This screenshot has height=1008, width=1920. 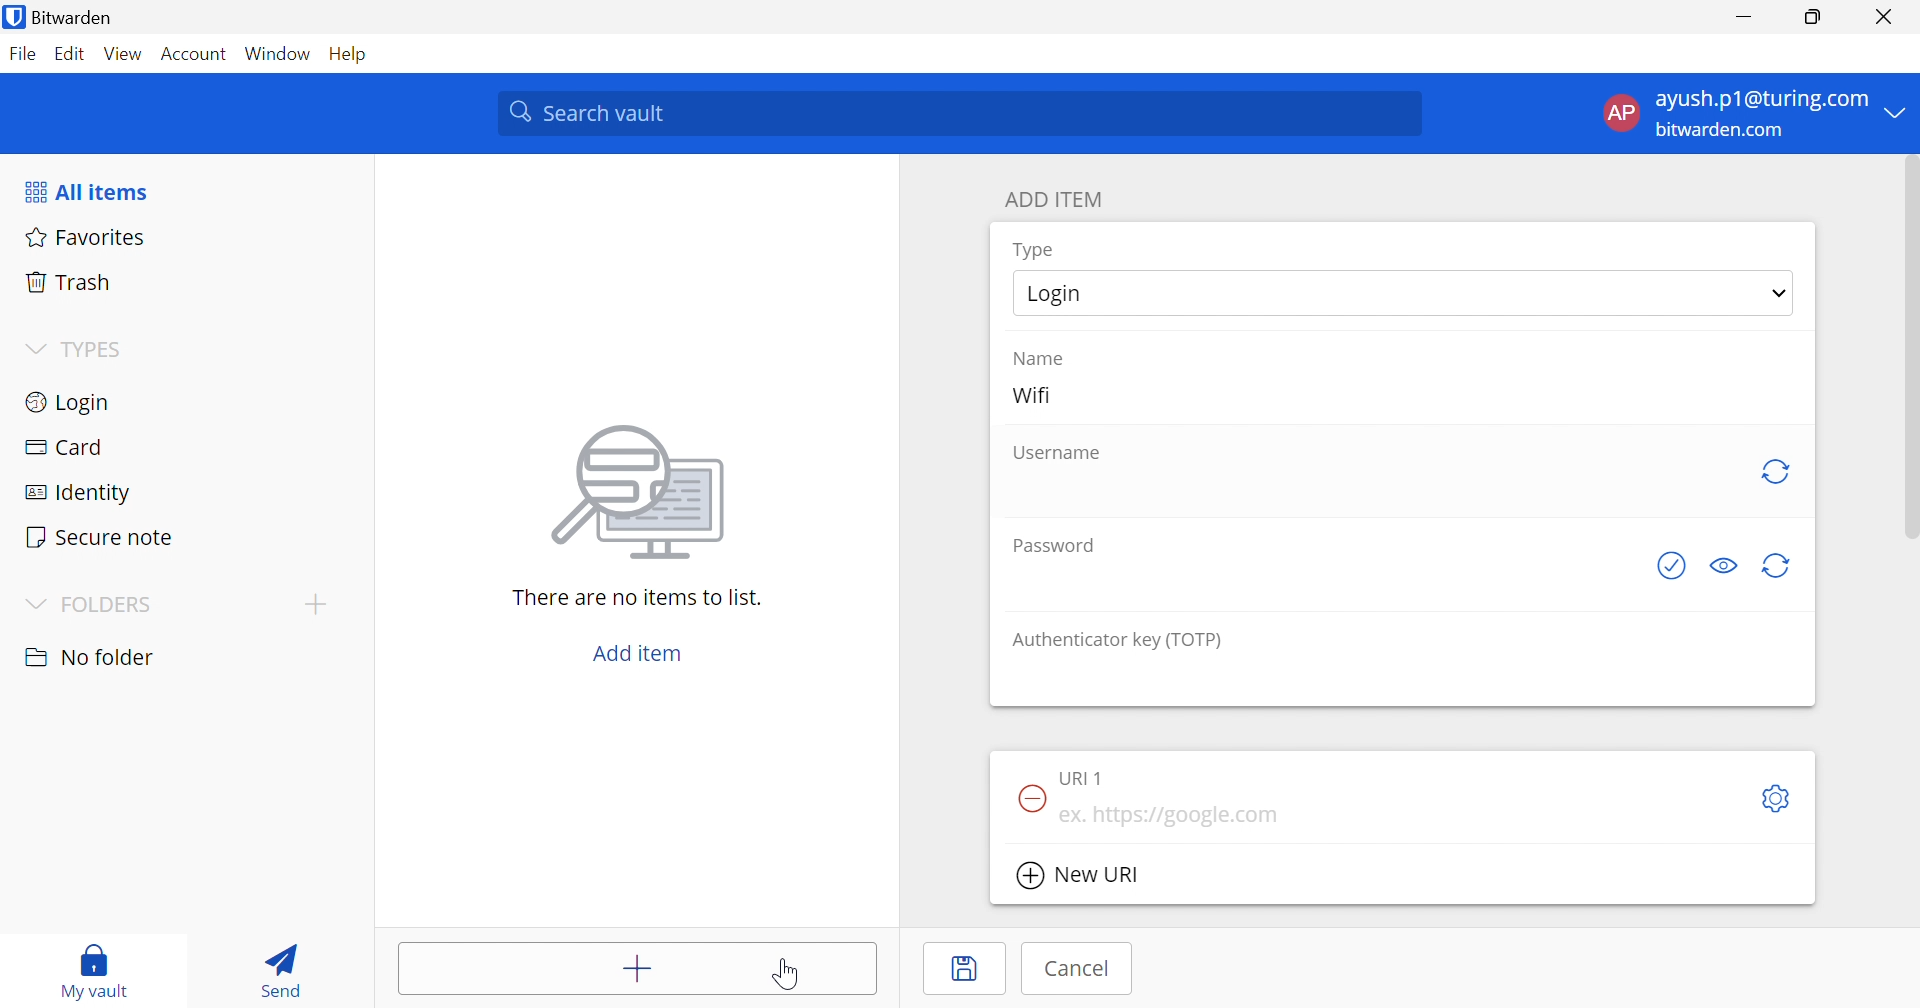 I want to click on Minimize, so click(x=1744, y=18).